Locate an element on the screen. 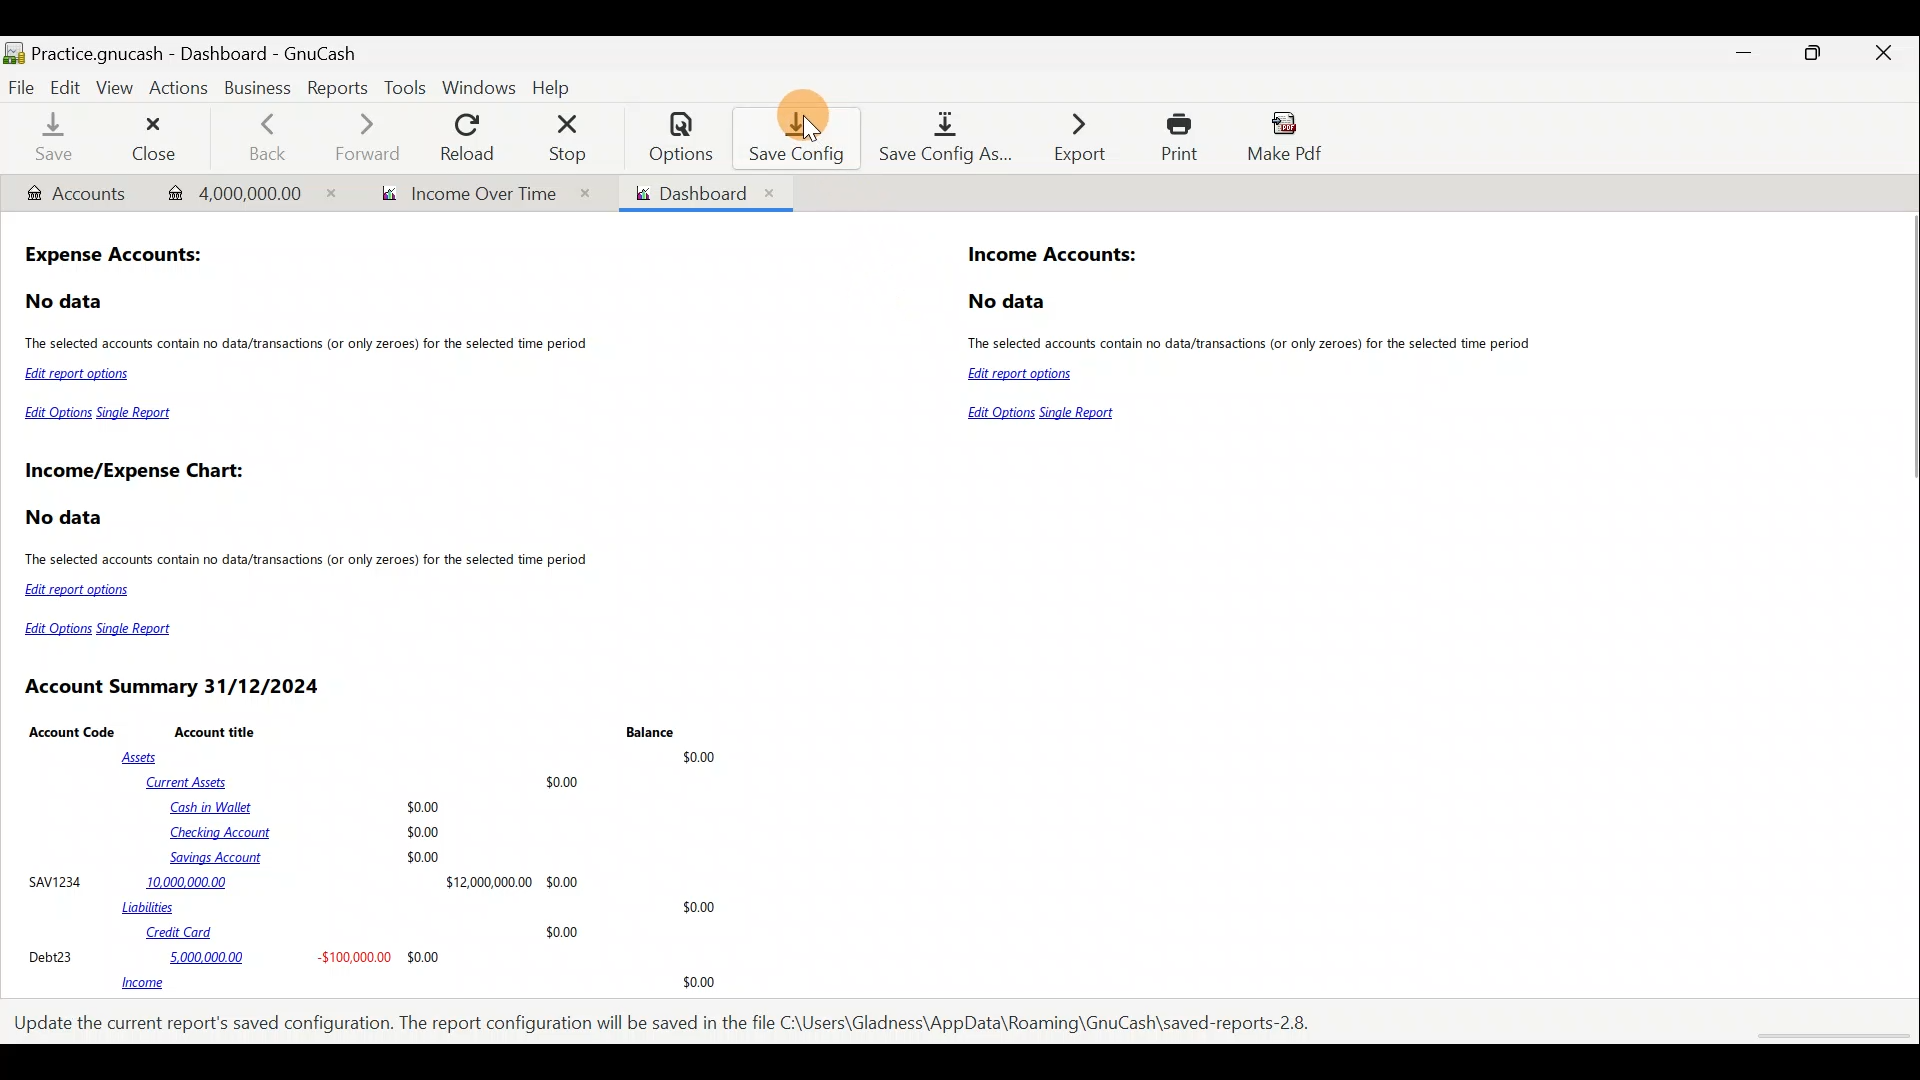 This screenshot has width=1920, height=1080. Windows is located at coordinates (479, 87).